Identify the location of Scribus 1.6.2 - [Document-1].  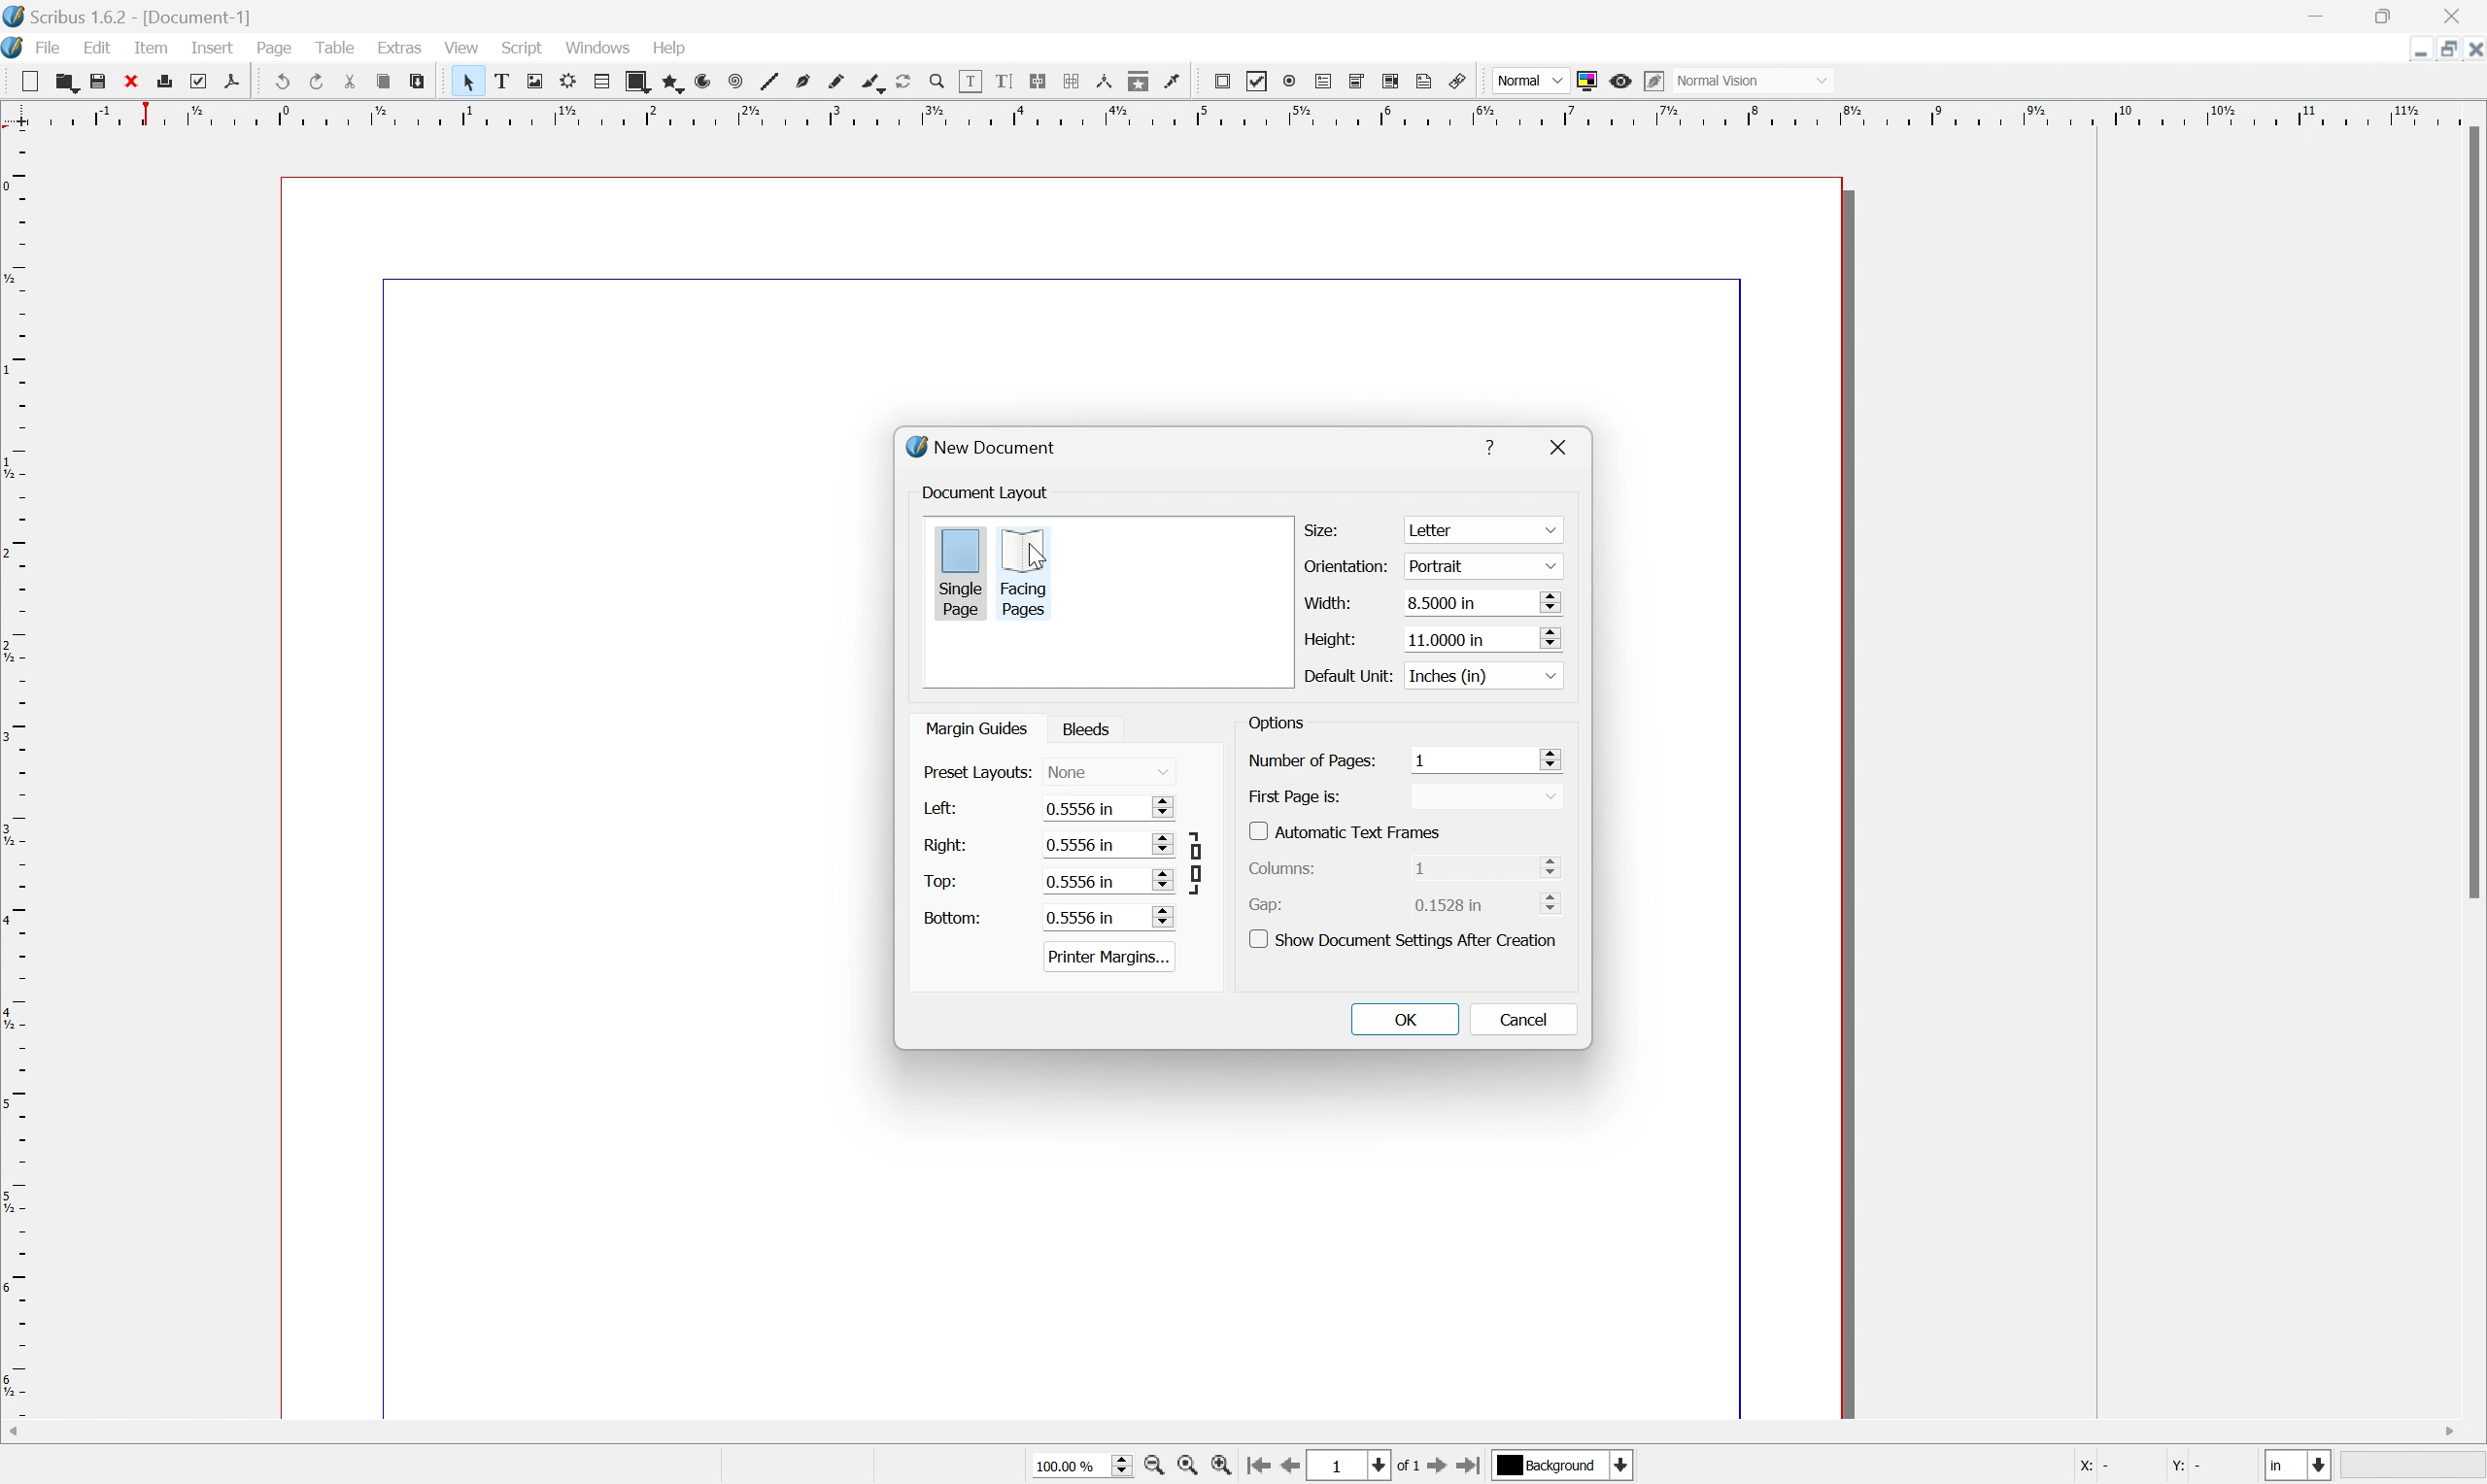
(135, 16).